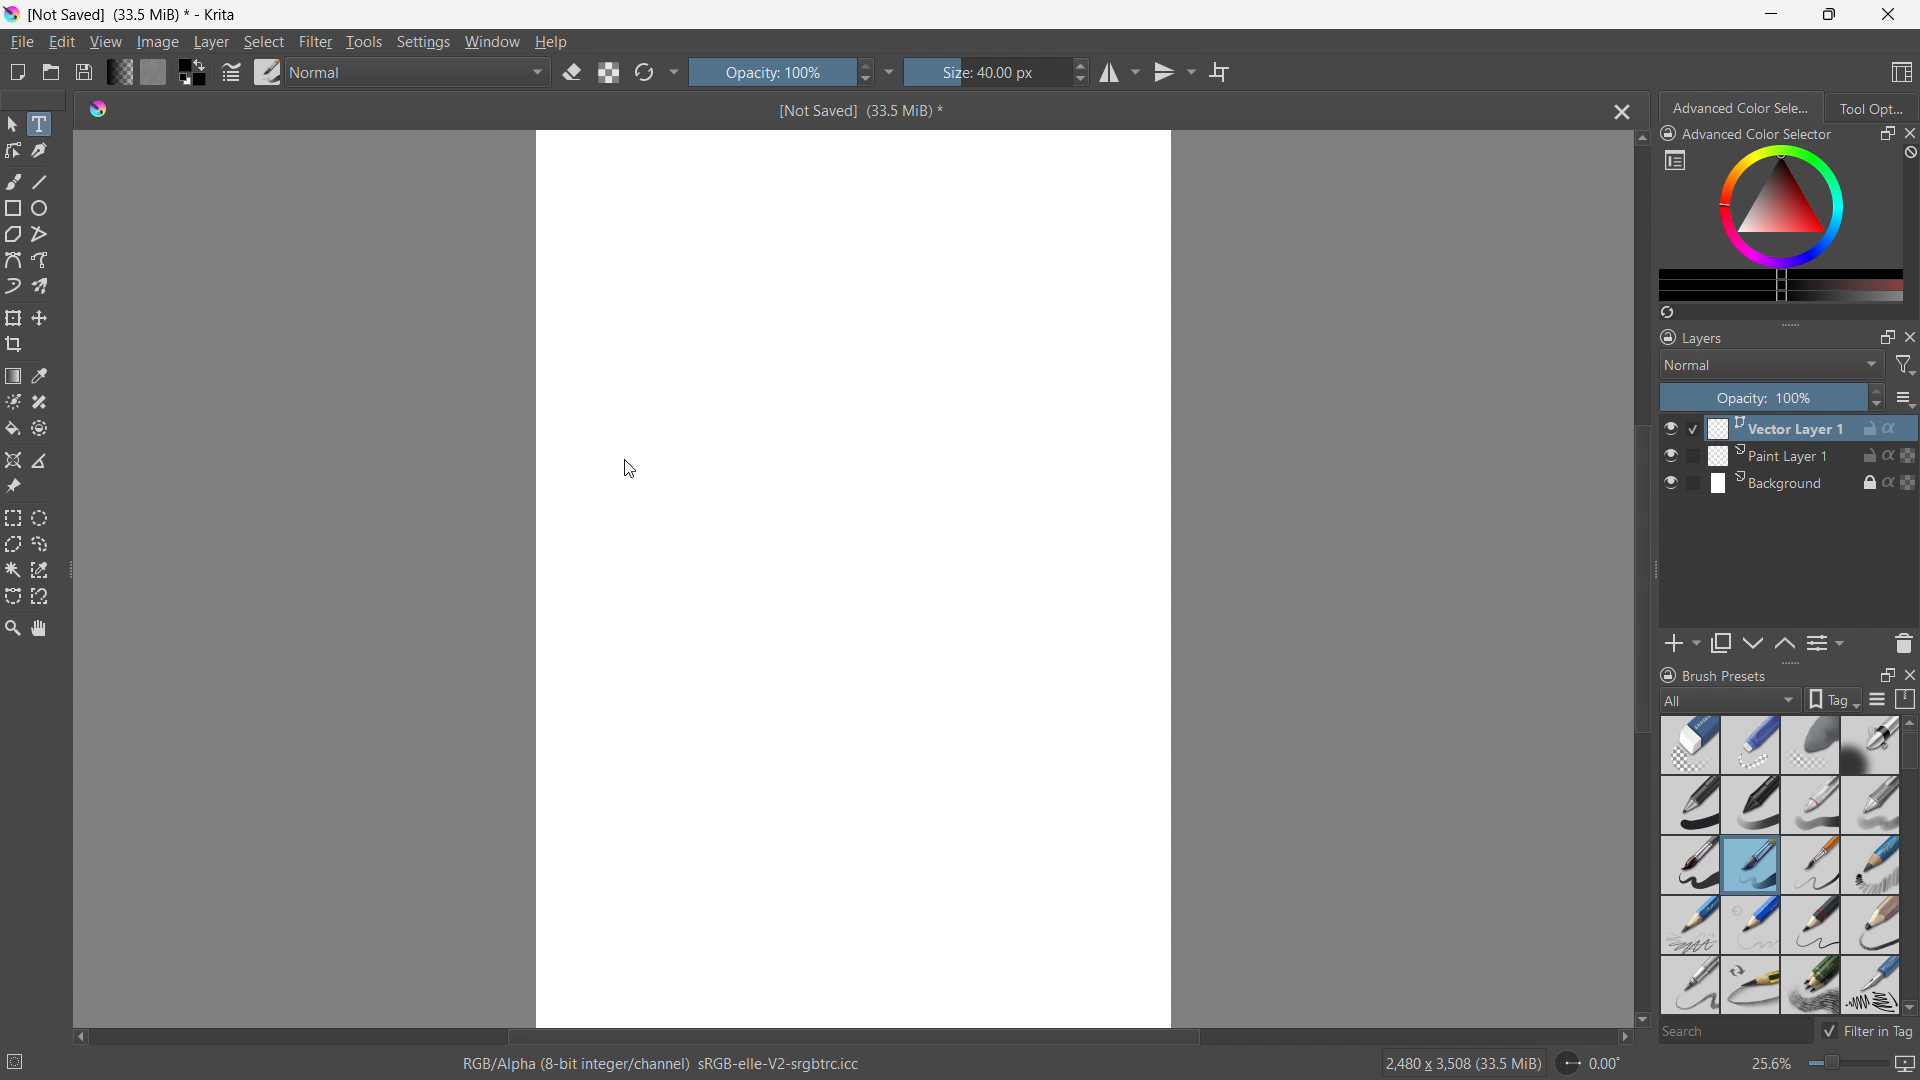  What do you see at coordinates (1750, 745) in the screenshot?
I see `light blur` at bounding box center [1750, 745].